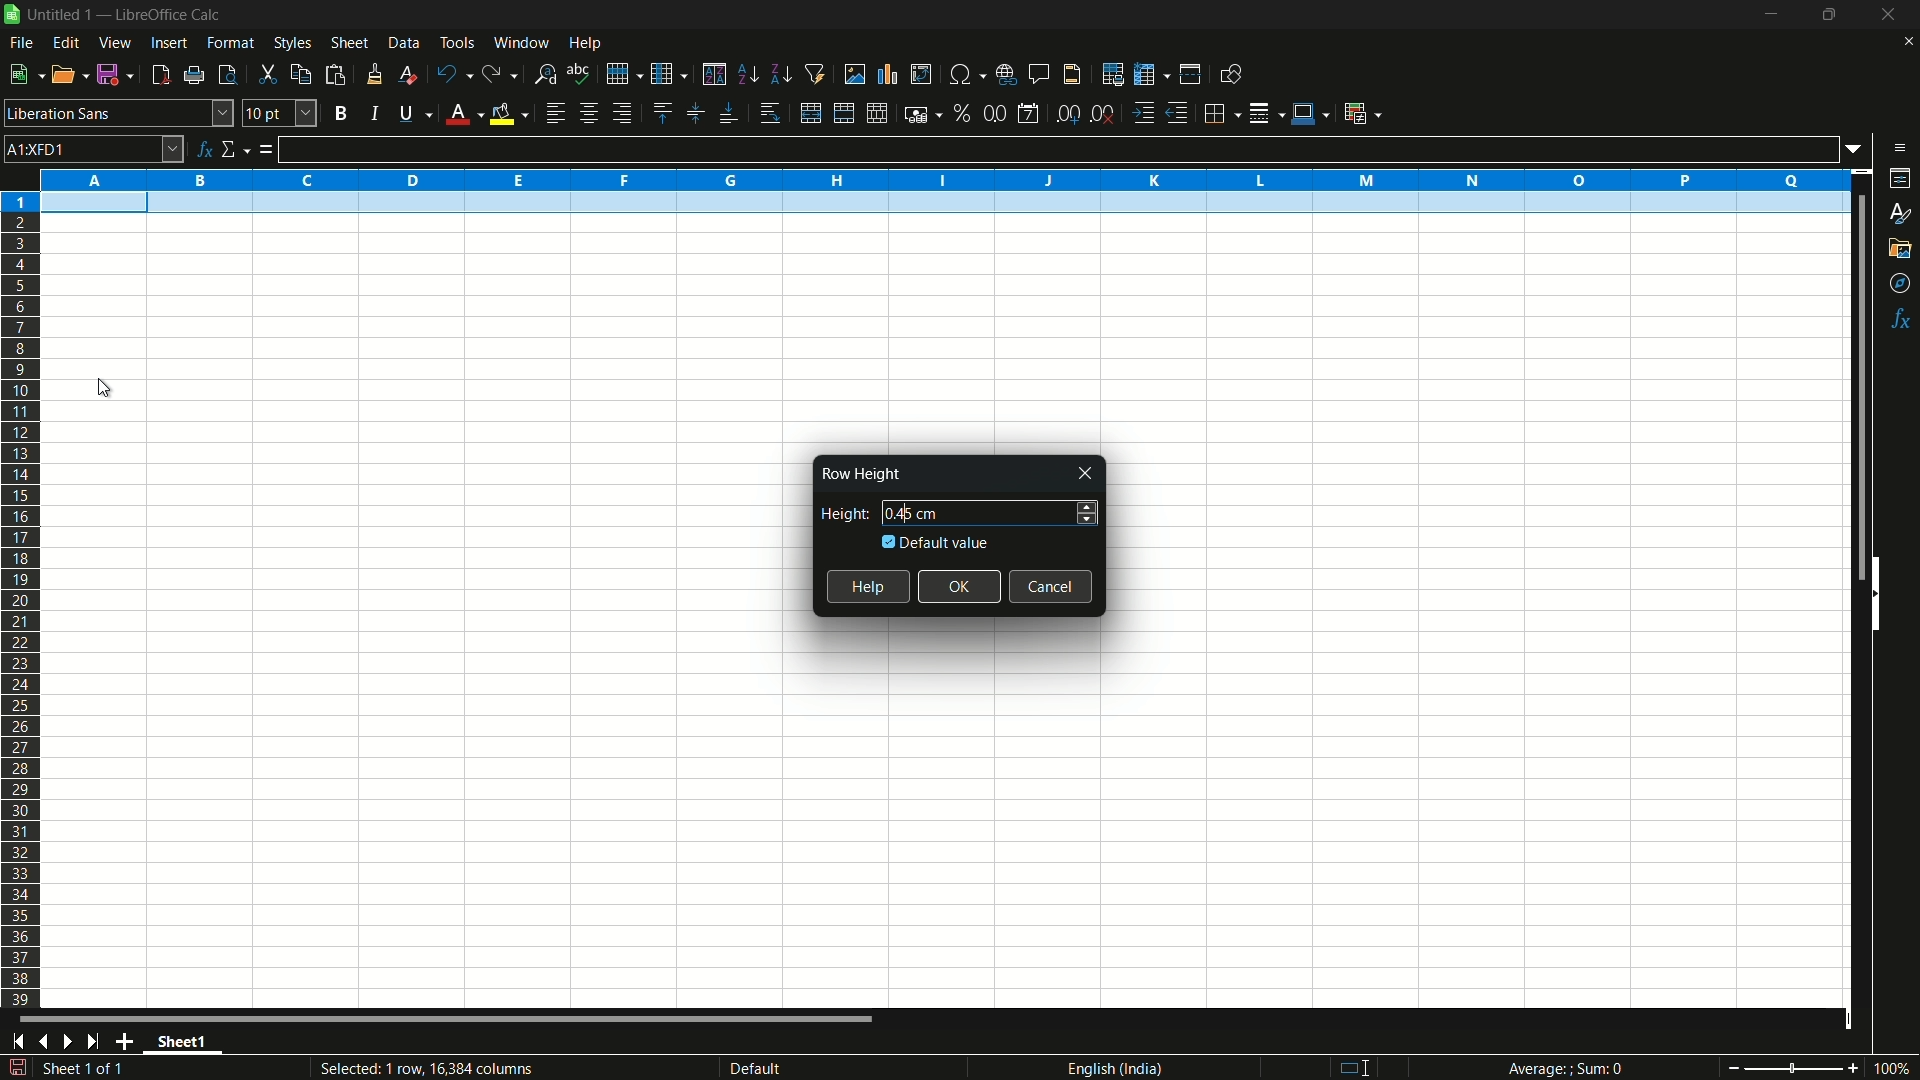 The width and height of the screenshot is (1920, 1080). I want to click on format as percent, so click(962, 112).